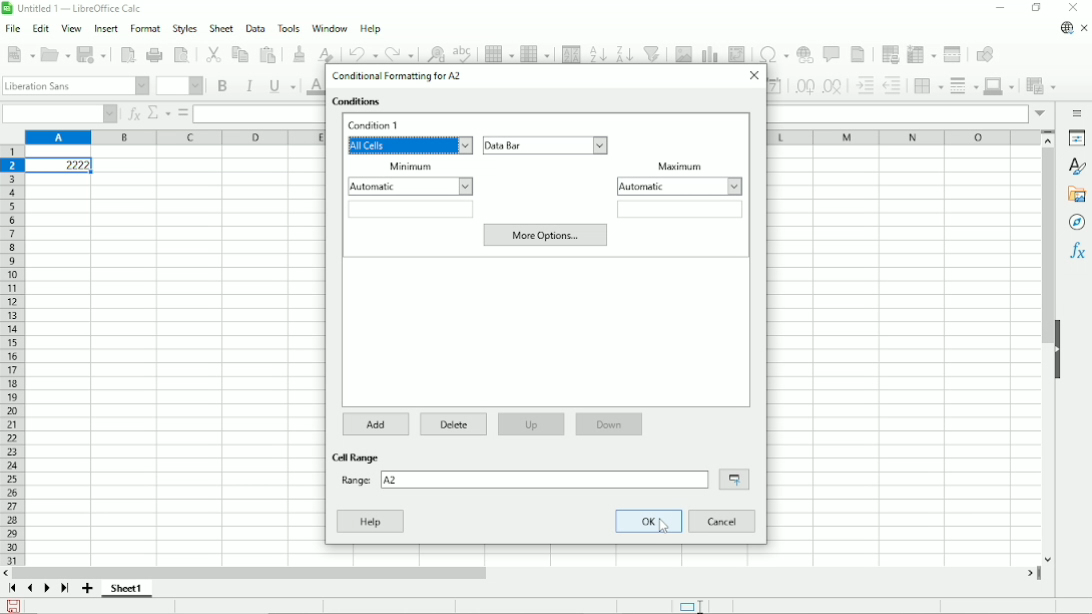 Image resolution: width=1092 pixels, height=614 pixels. I want to click on Export directly as PDF, so click(127, 53).